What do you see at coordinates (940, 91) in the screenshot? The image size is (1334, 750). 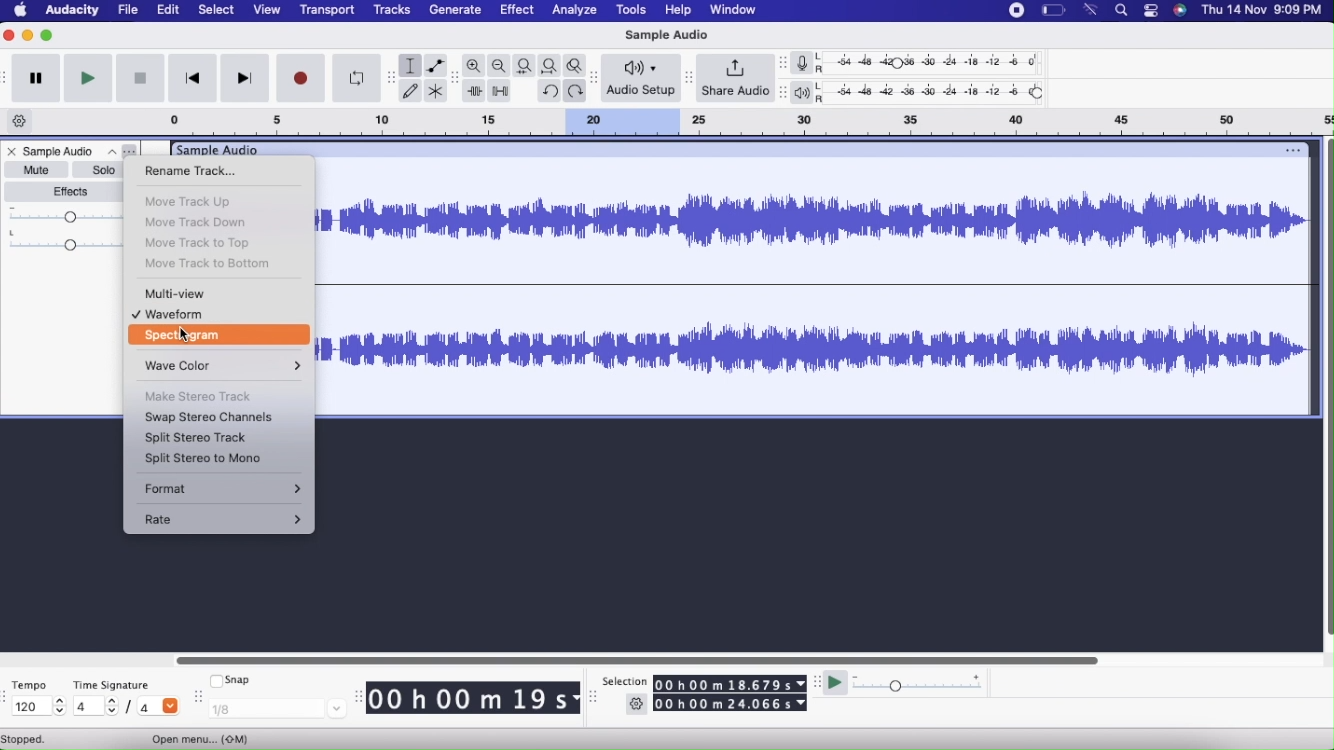 I see `Playback level` at bounding box center [940, 91].